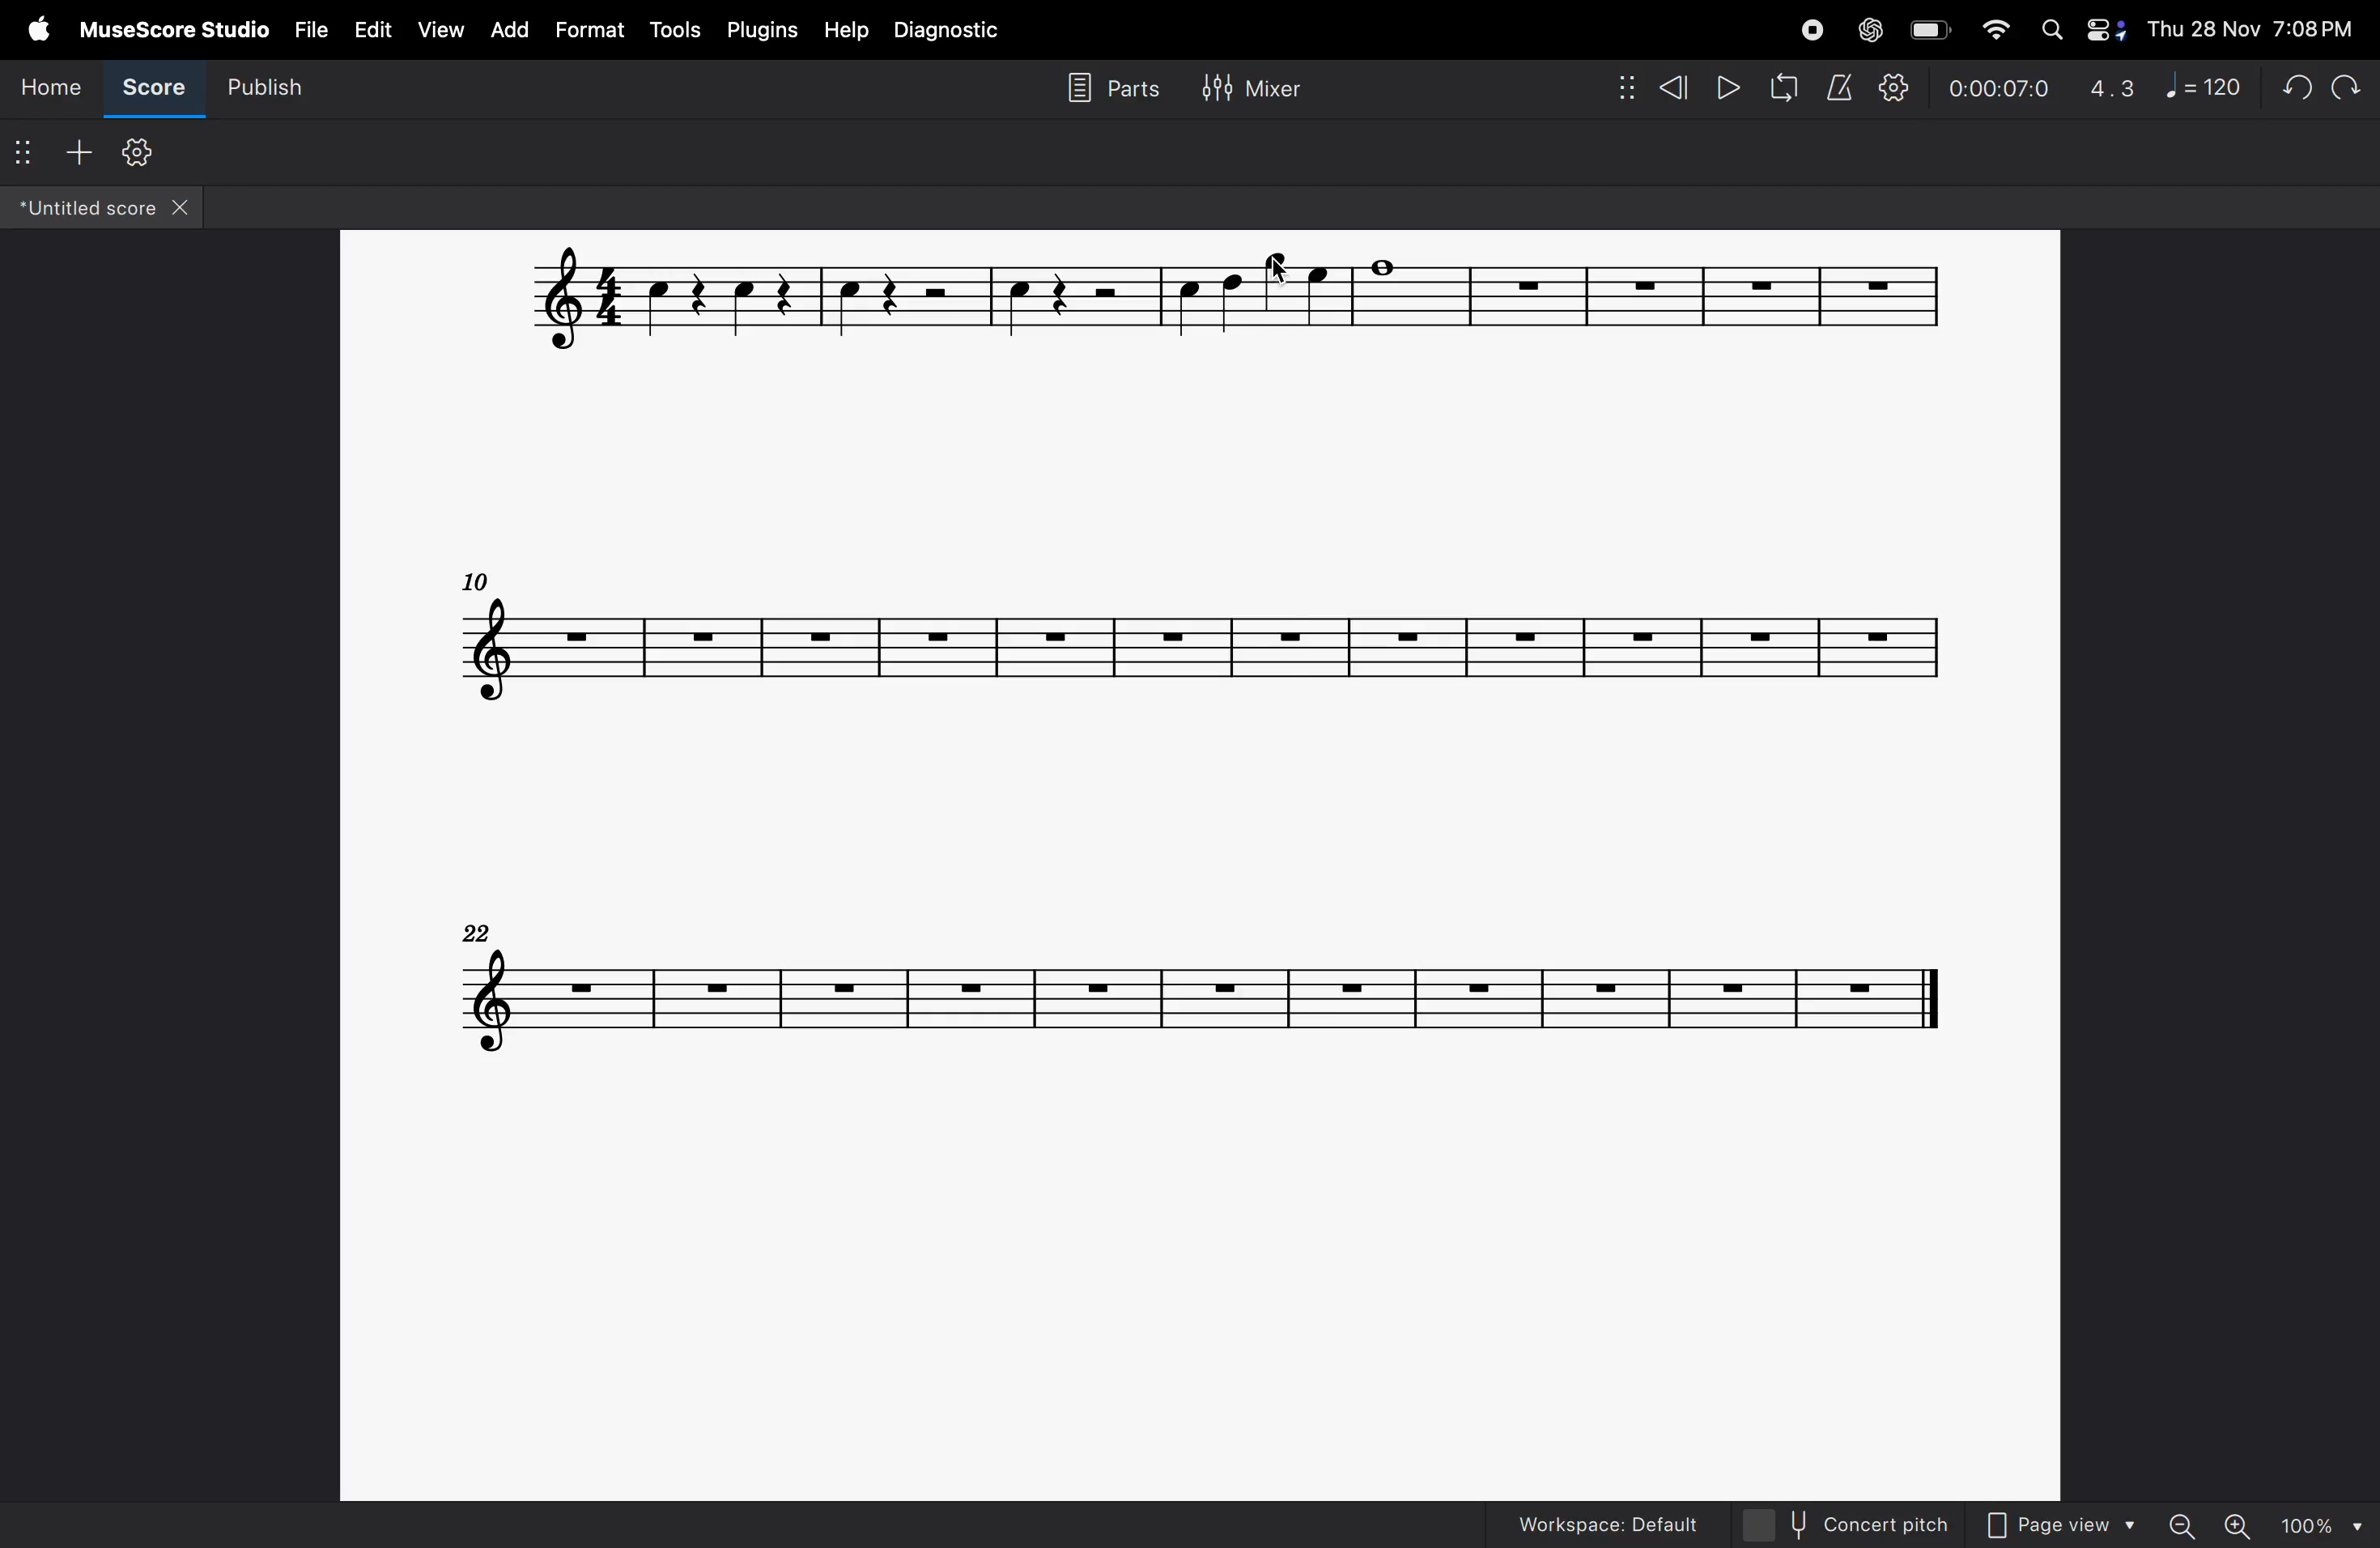 The image size is (2380, 1548). What do you see at coordinates (508, 28) in the screenshot?
I see `ad` at bounding box center [508, 28].